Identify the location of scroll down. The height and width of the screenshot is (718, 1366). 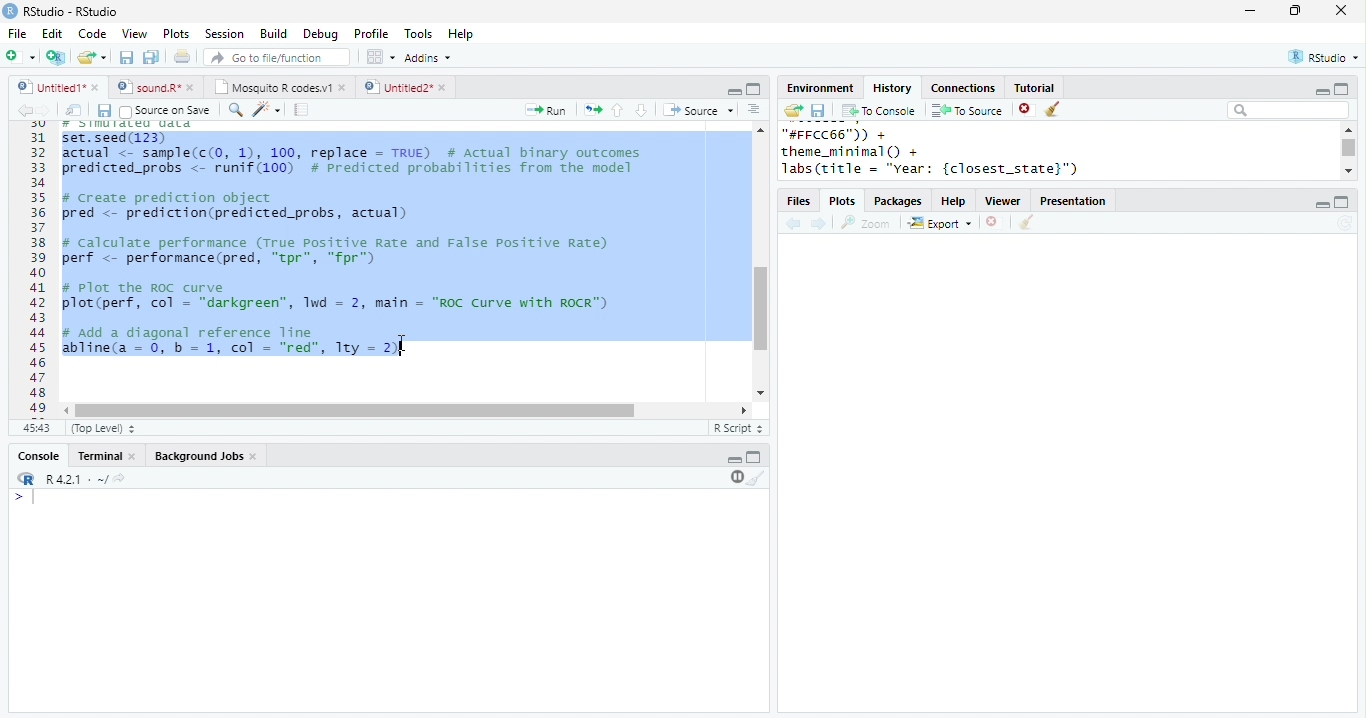
(1348, 170).